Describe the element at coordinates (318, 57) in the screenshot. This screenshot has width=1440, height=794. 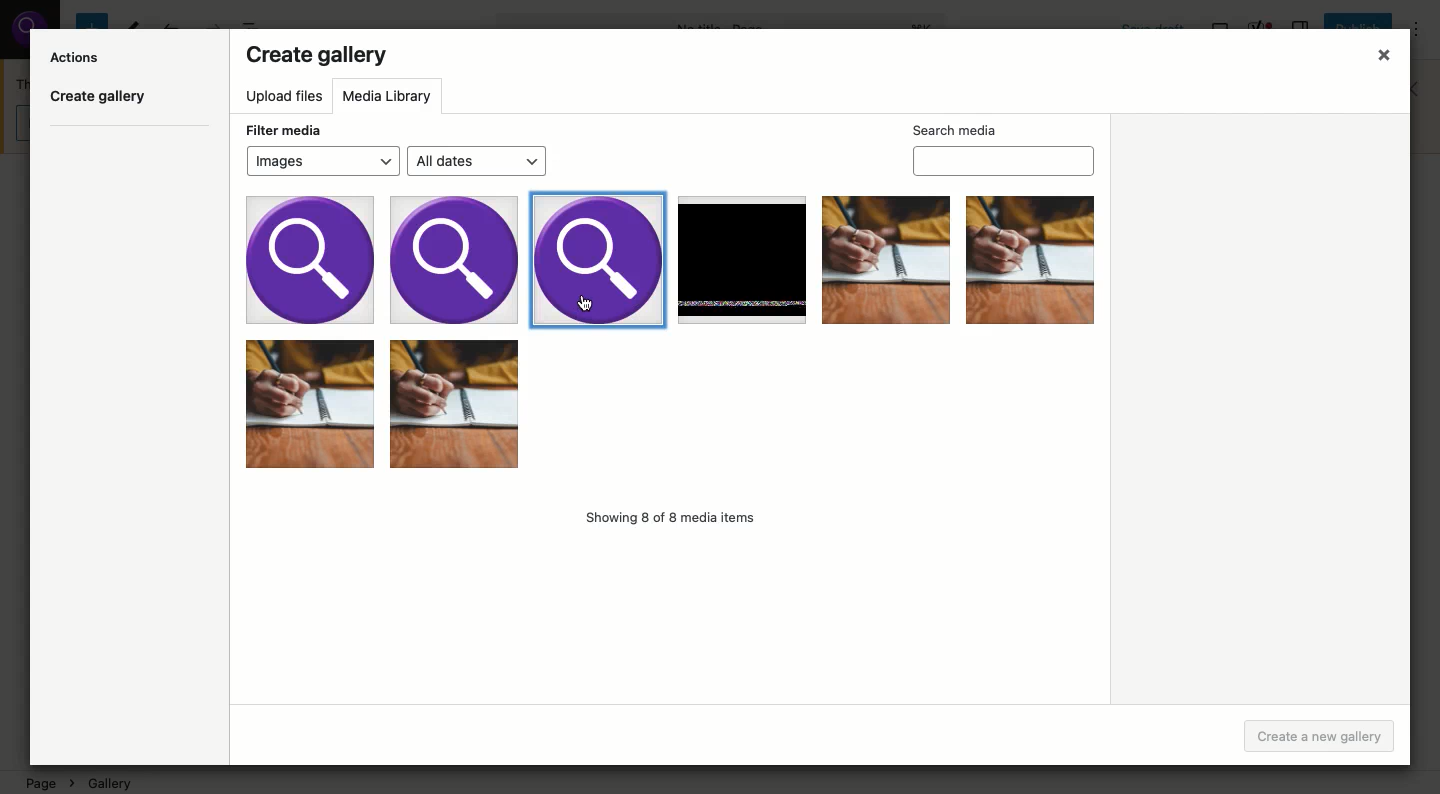
I see `Create gallery` at that location.